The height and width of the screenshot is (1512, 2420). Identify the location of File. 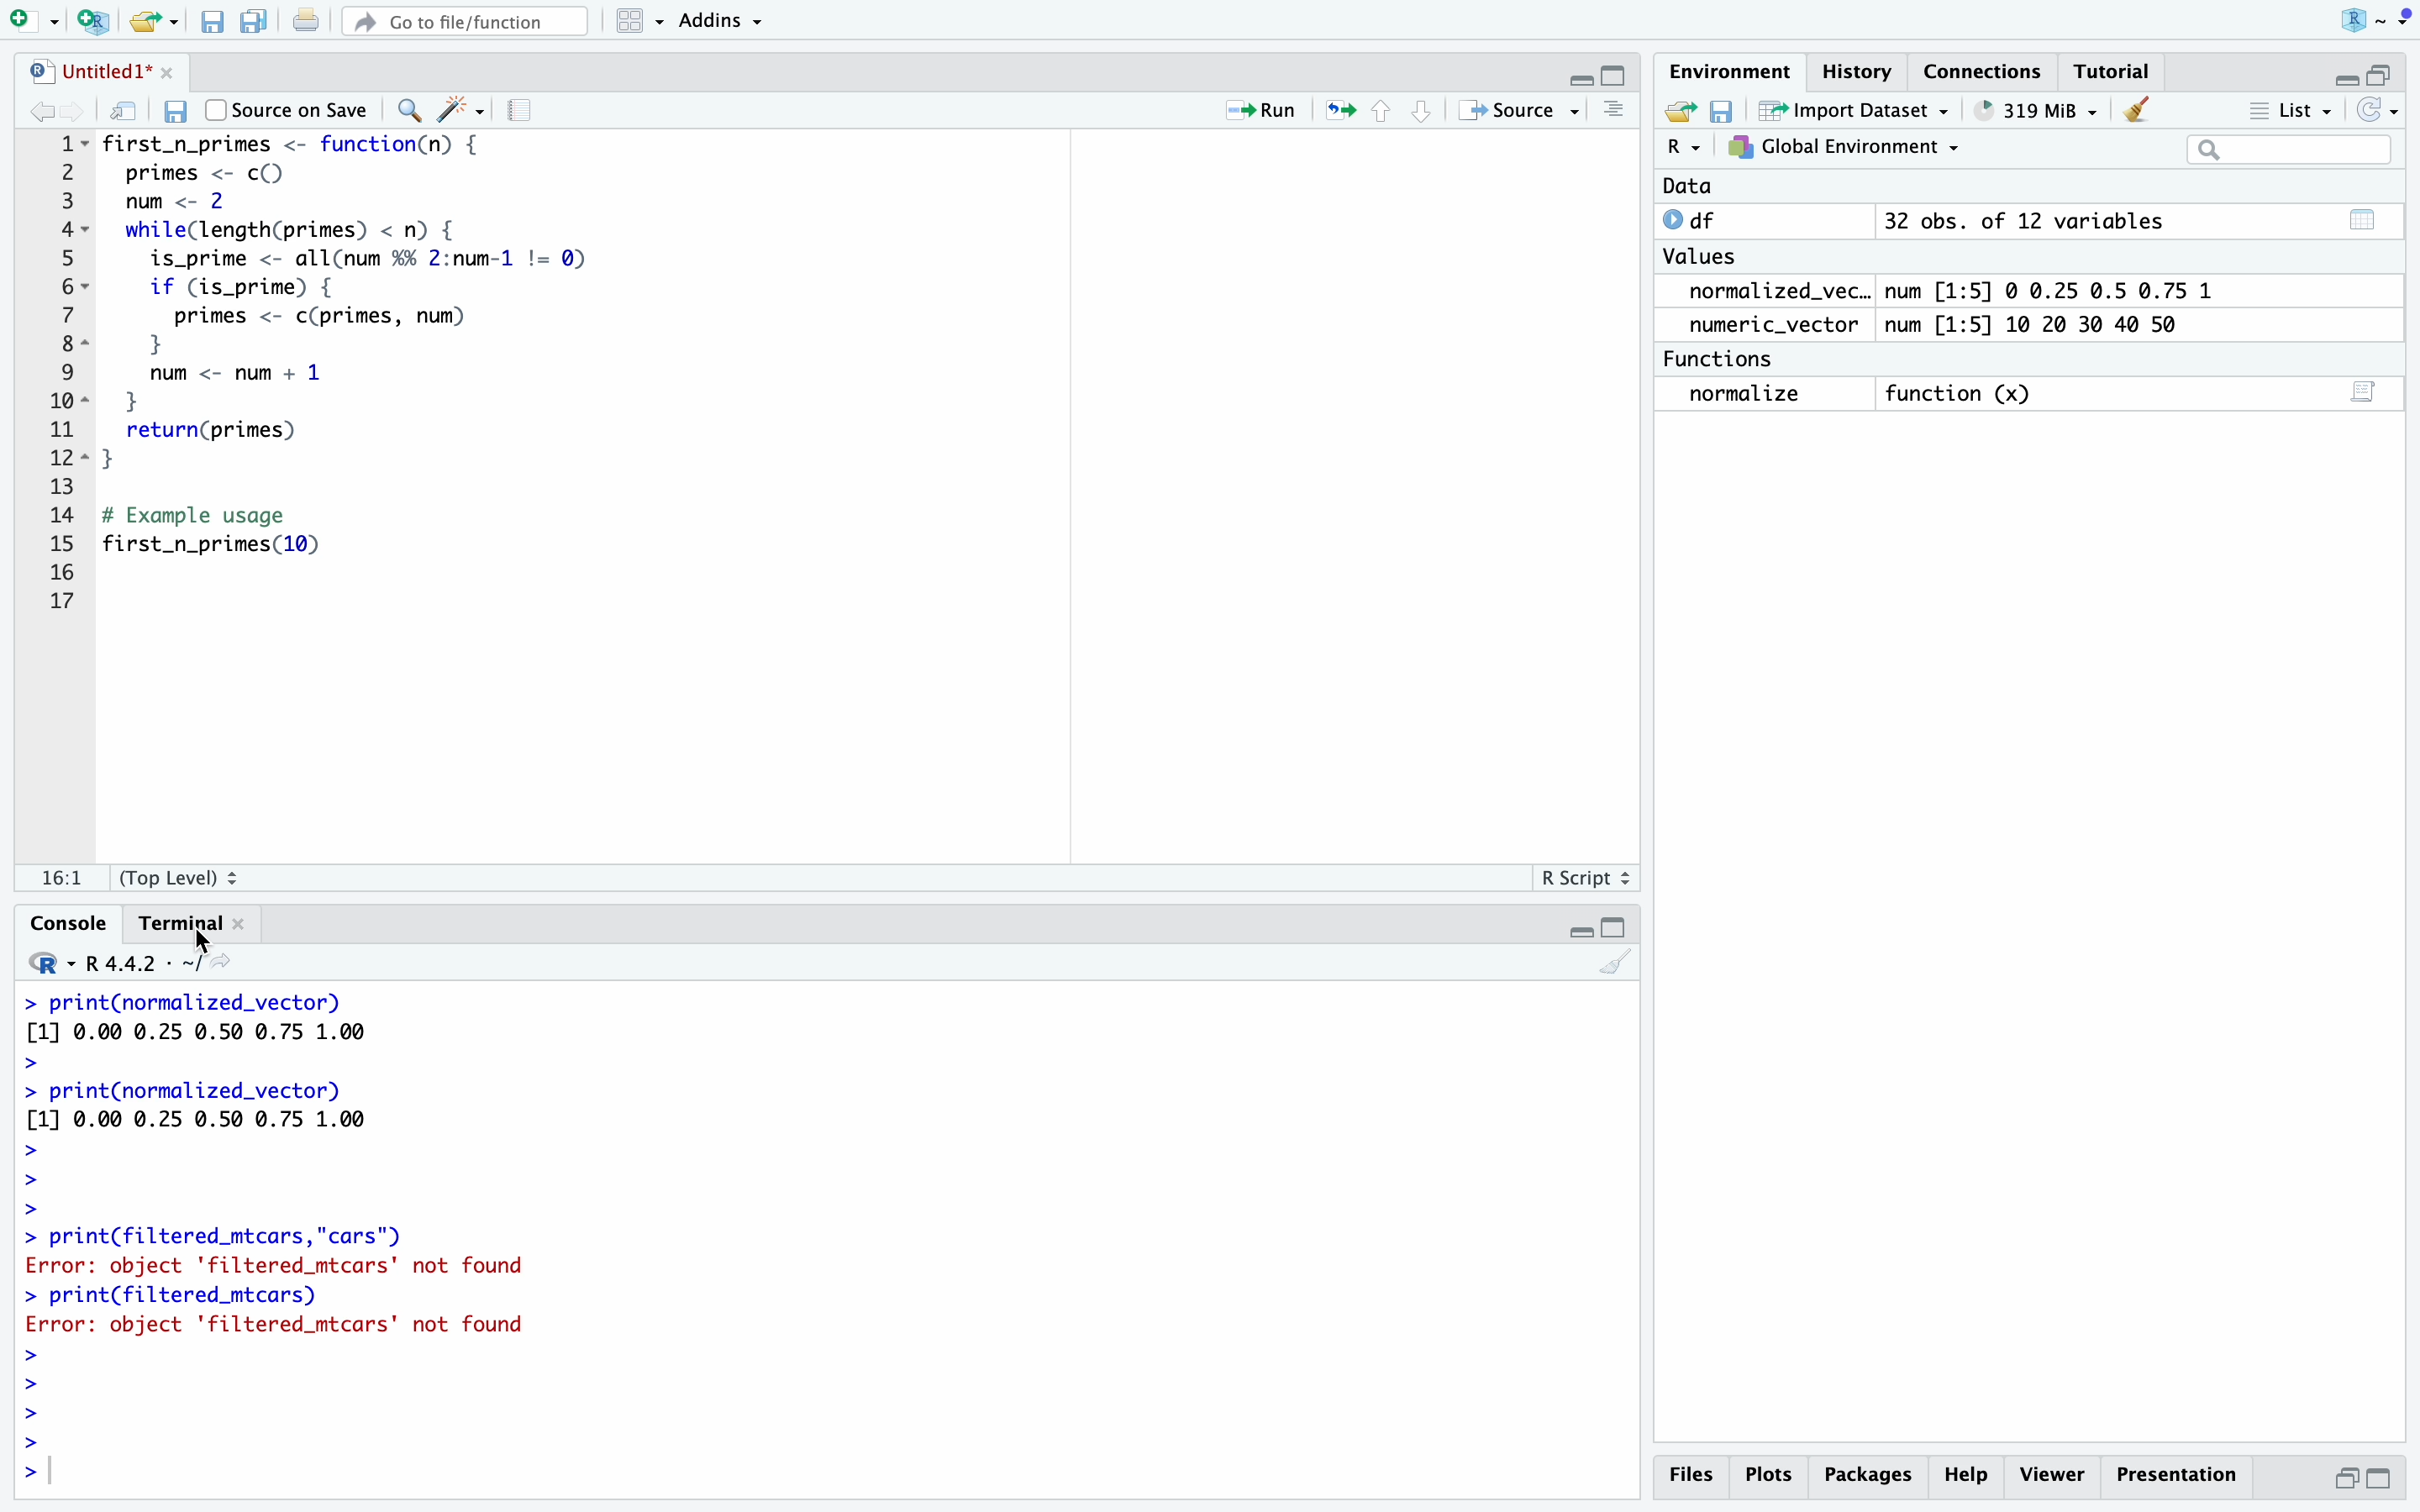
(207, 23).